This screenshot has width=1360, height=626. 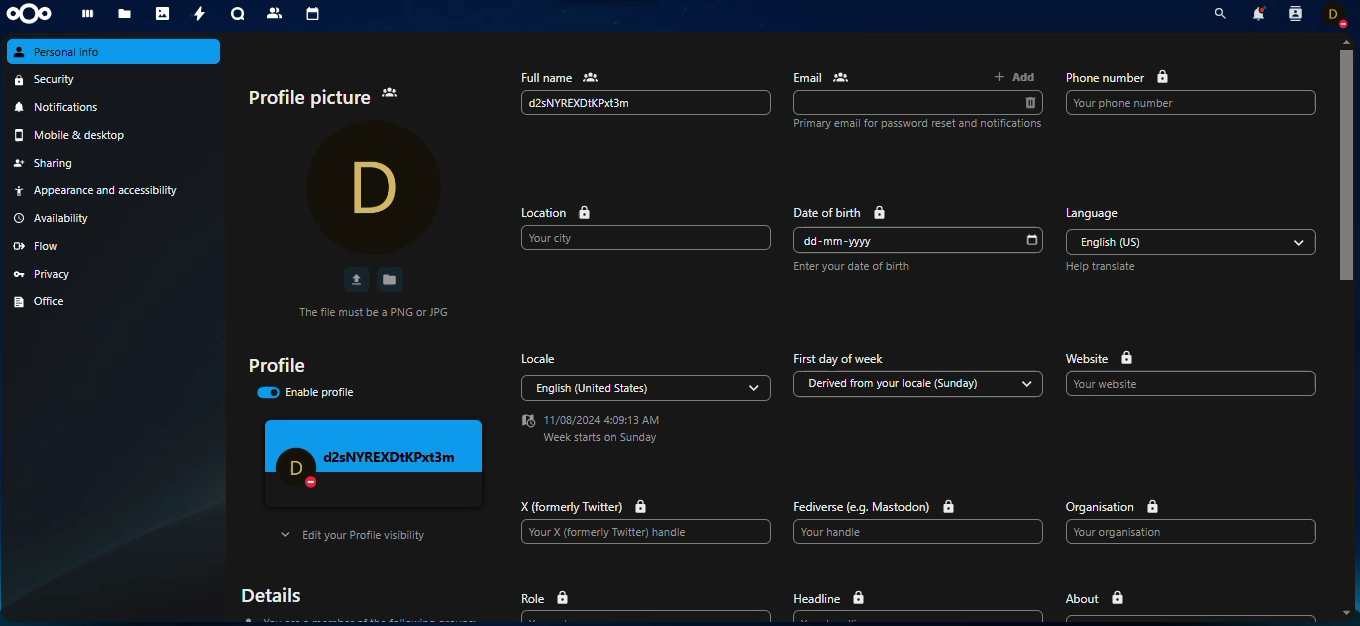 What do you see at coordinates (31, 13) in the screenshot?
I see `nextcloud logo` at bounding box center [31, 13].